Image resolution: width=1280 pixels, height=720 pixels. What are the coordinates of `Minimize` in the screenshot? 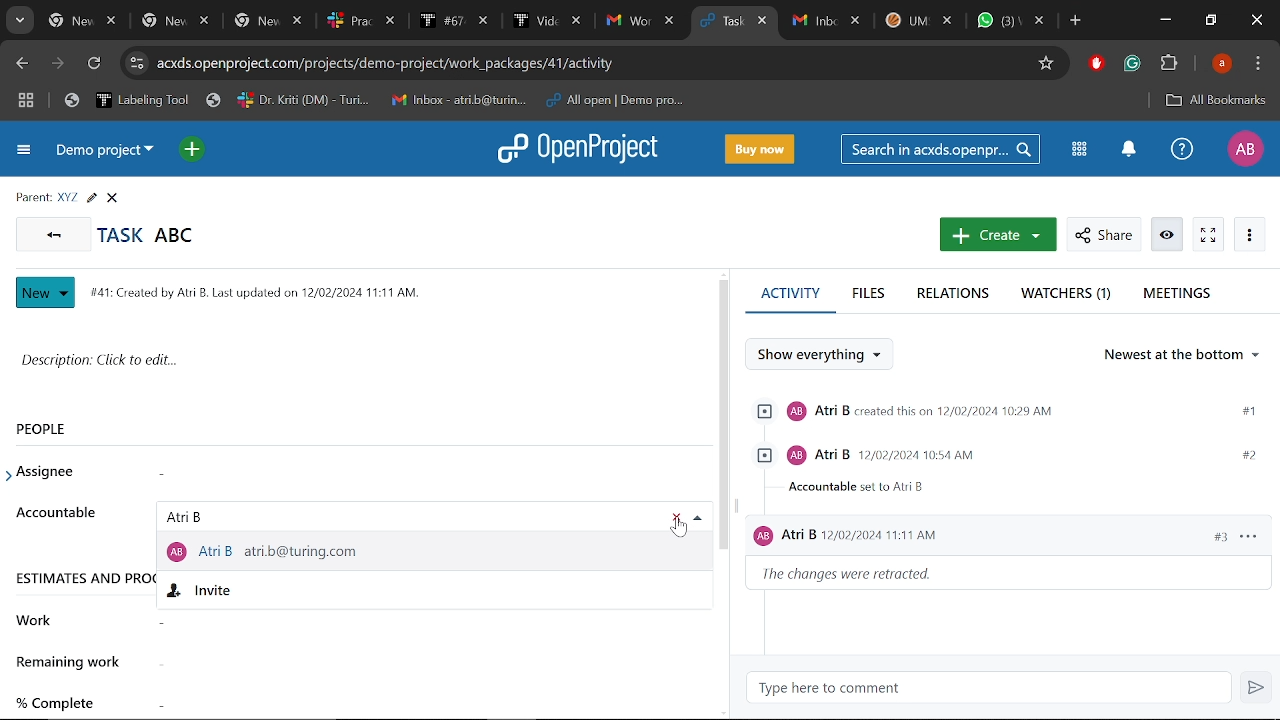 It's located at (1164, 22).